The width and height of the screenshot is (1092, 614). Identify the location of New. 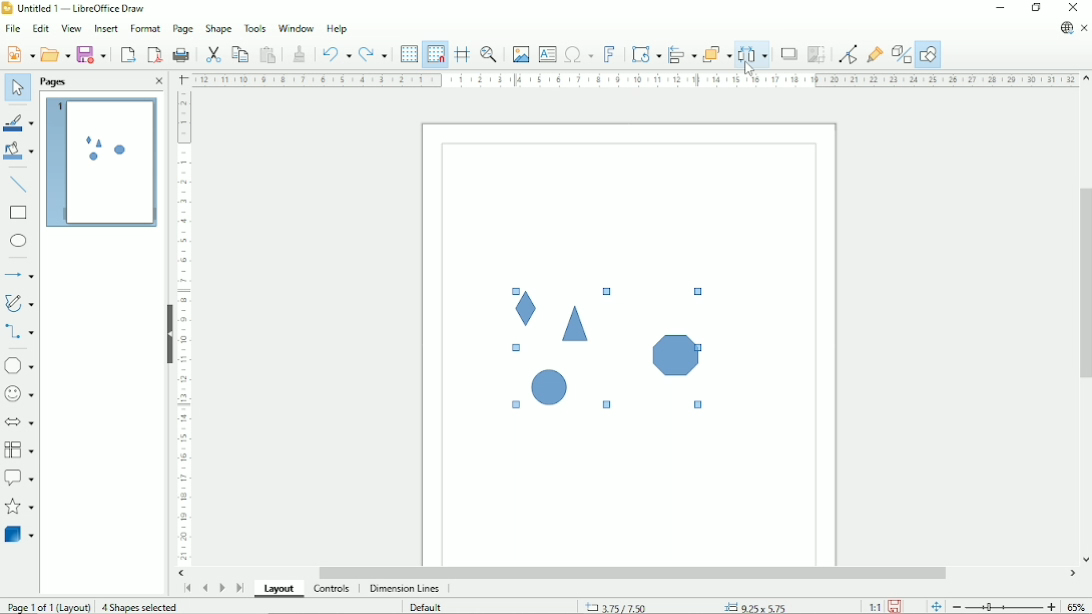
(20, 53).